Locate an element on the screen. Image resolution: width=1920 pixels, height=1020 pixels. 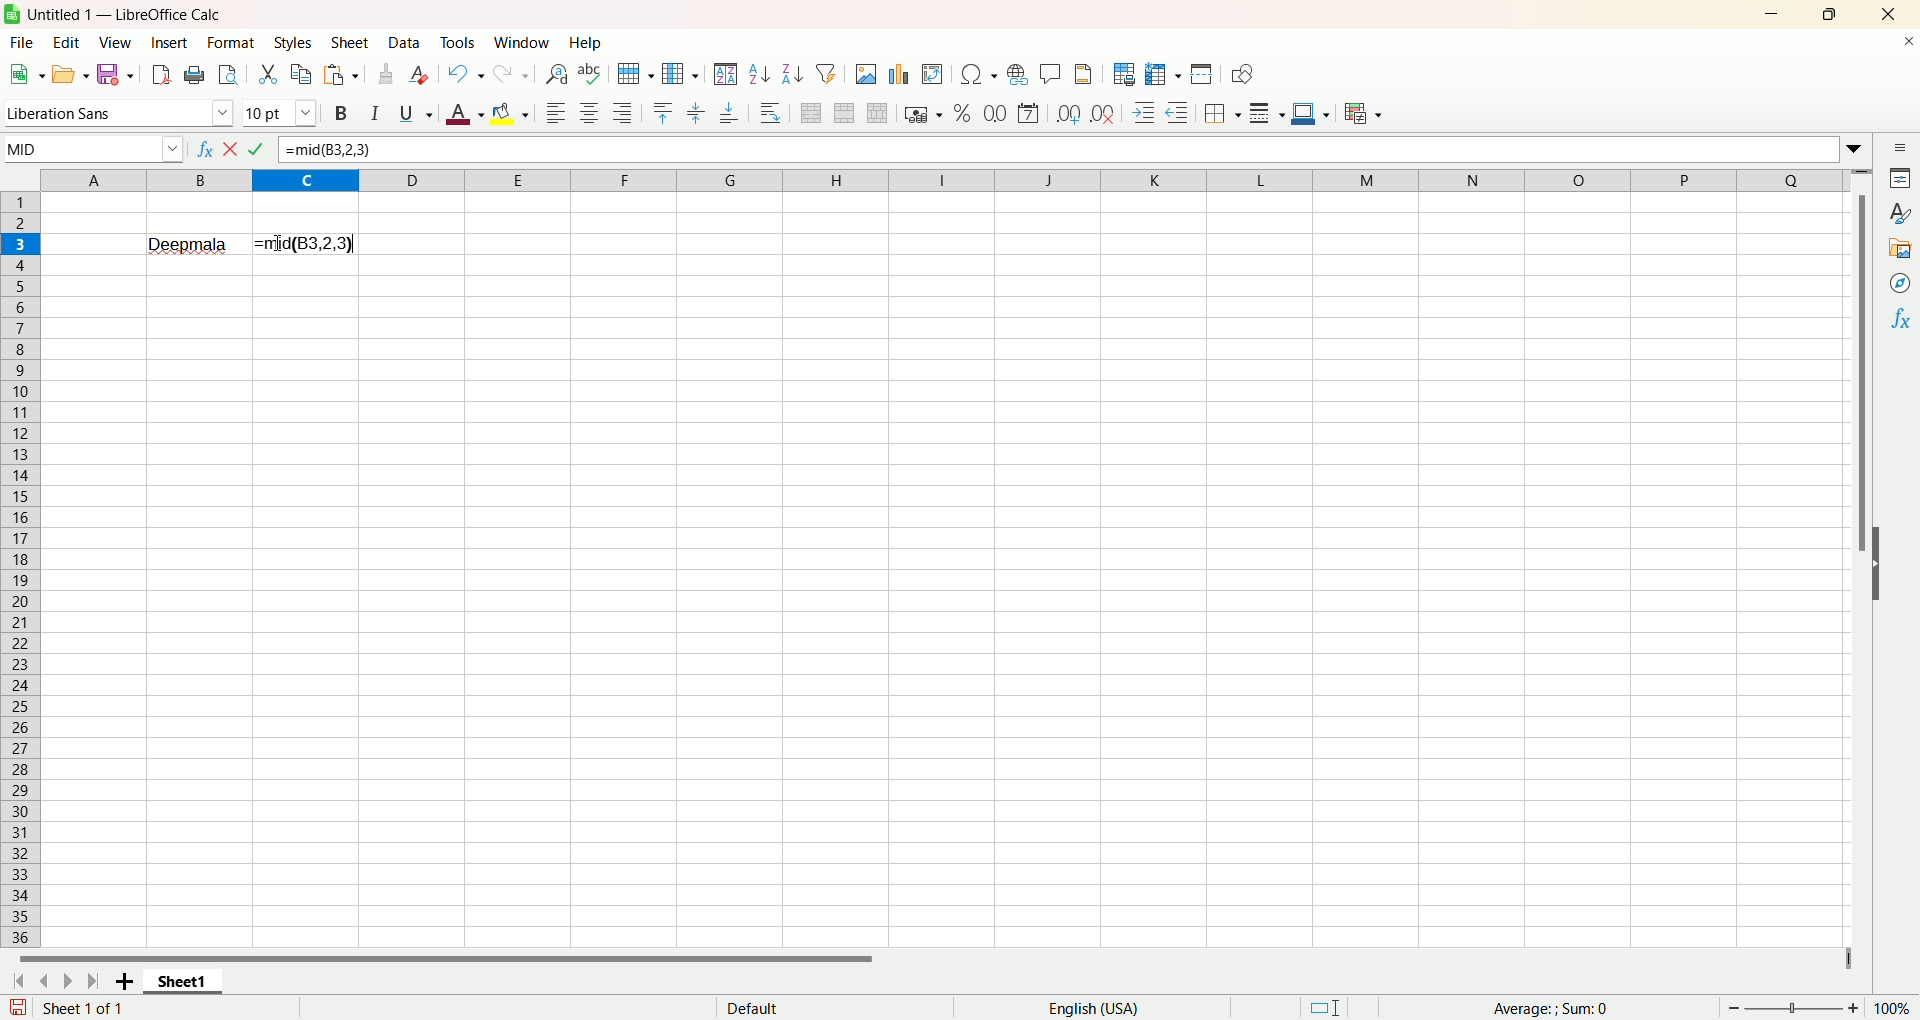
spell check is located at coordinates (589, 74).